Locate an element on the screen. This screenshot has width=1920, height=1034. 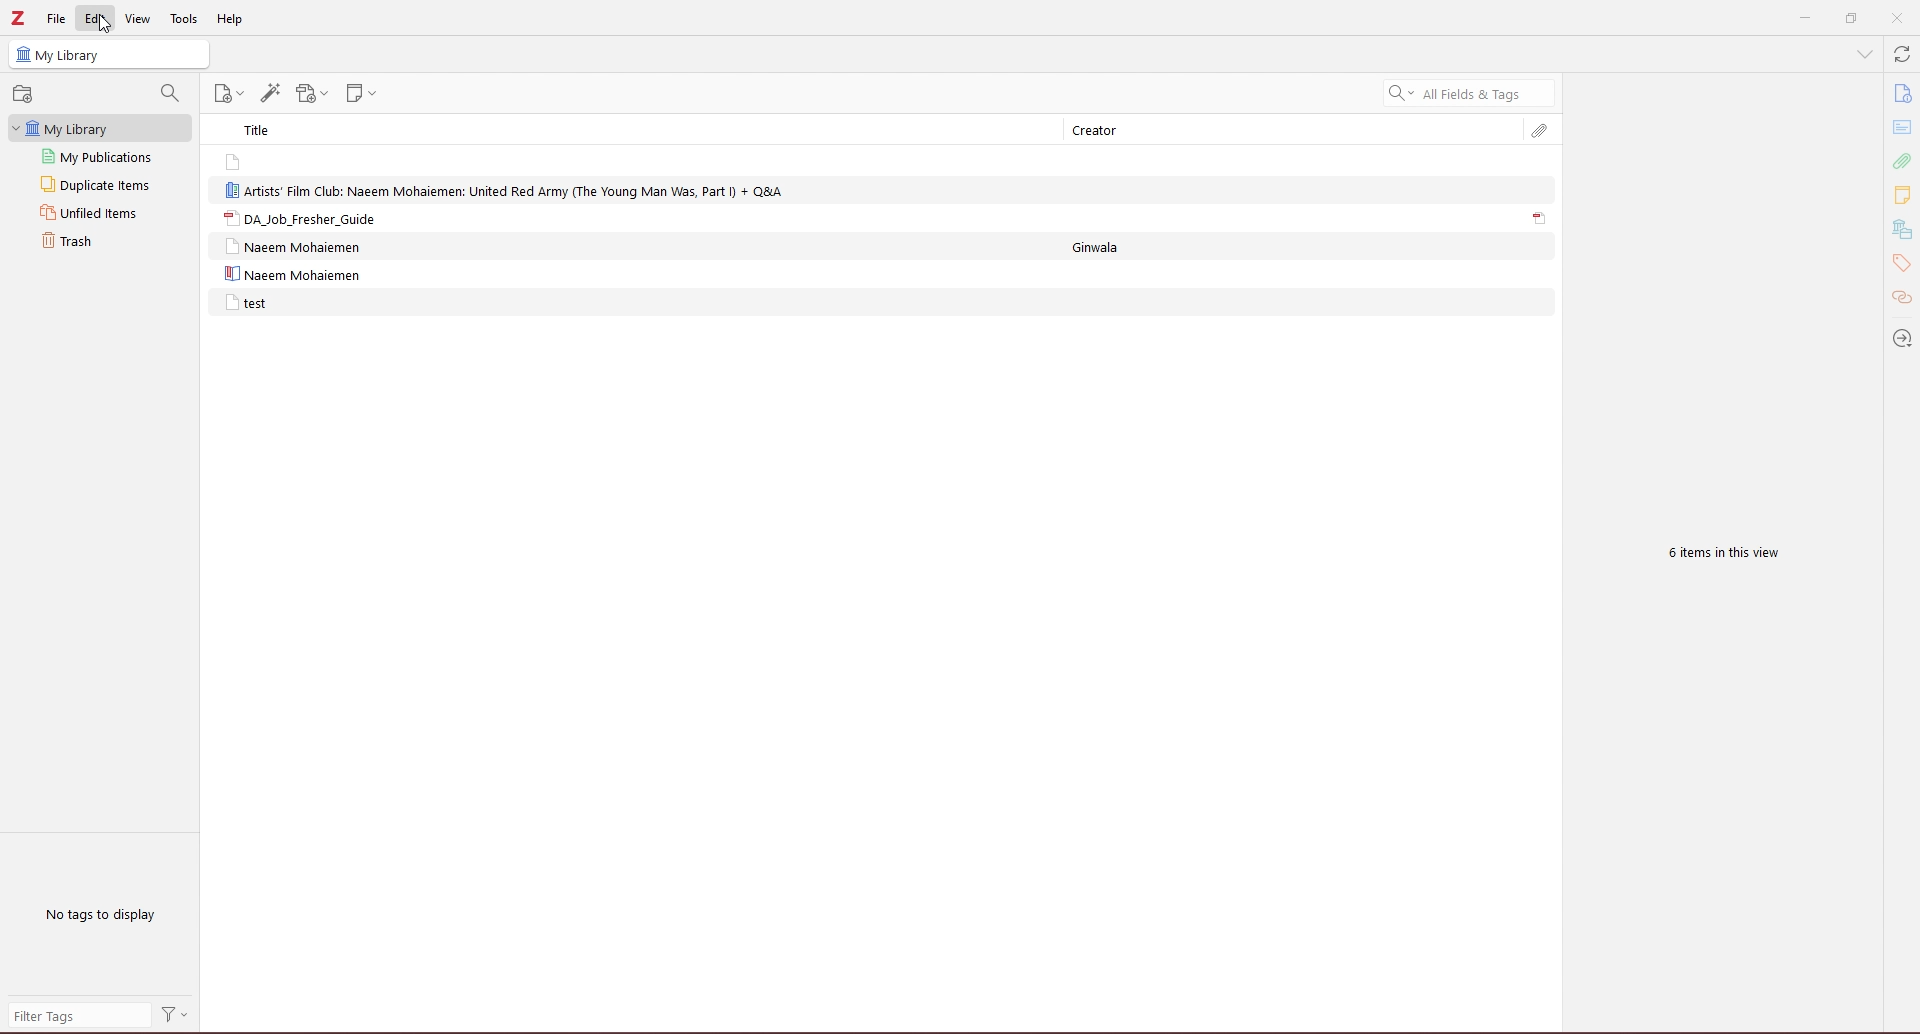
attachment is located at coordinates (1540, 219).